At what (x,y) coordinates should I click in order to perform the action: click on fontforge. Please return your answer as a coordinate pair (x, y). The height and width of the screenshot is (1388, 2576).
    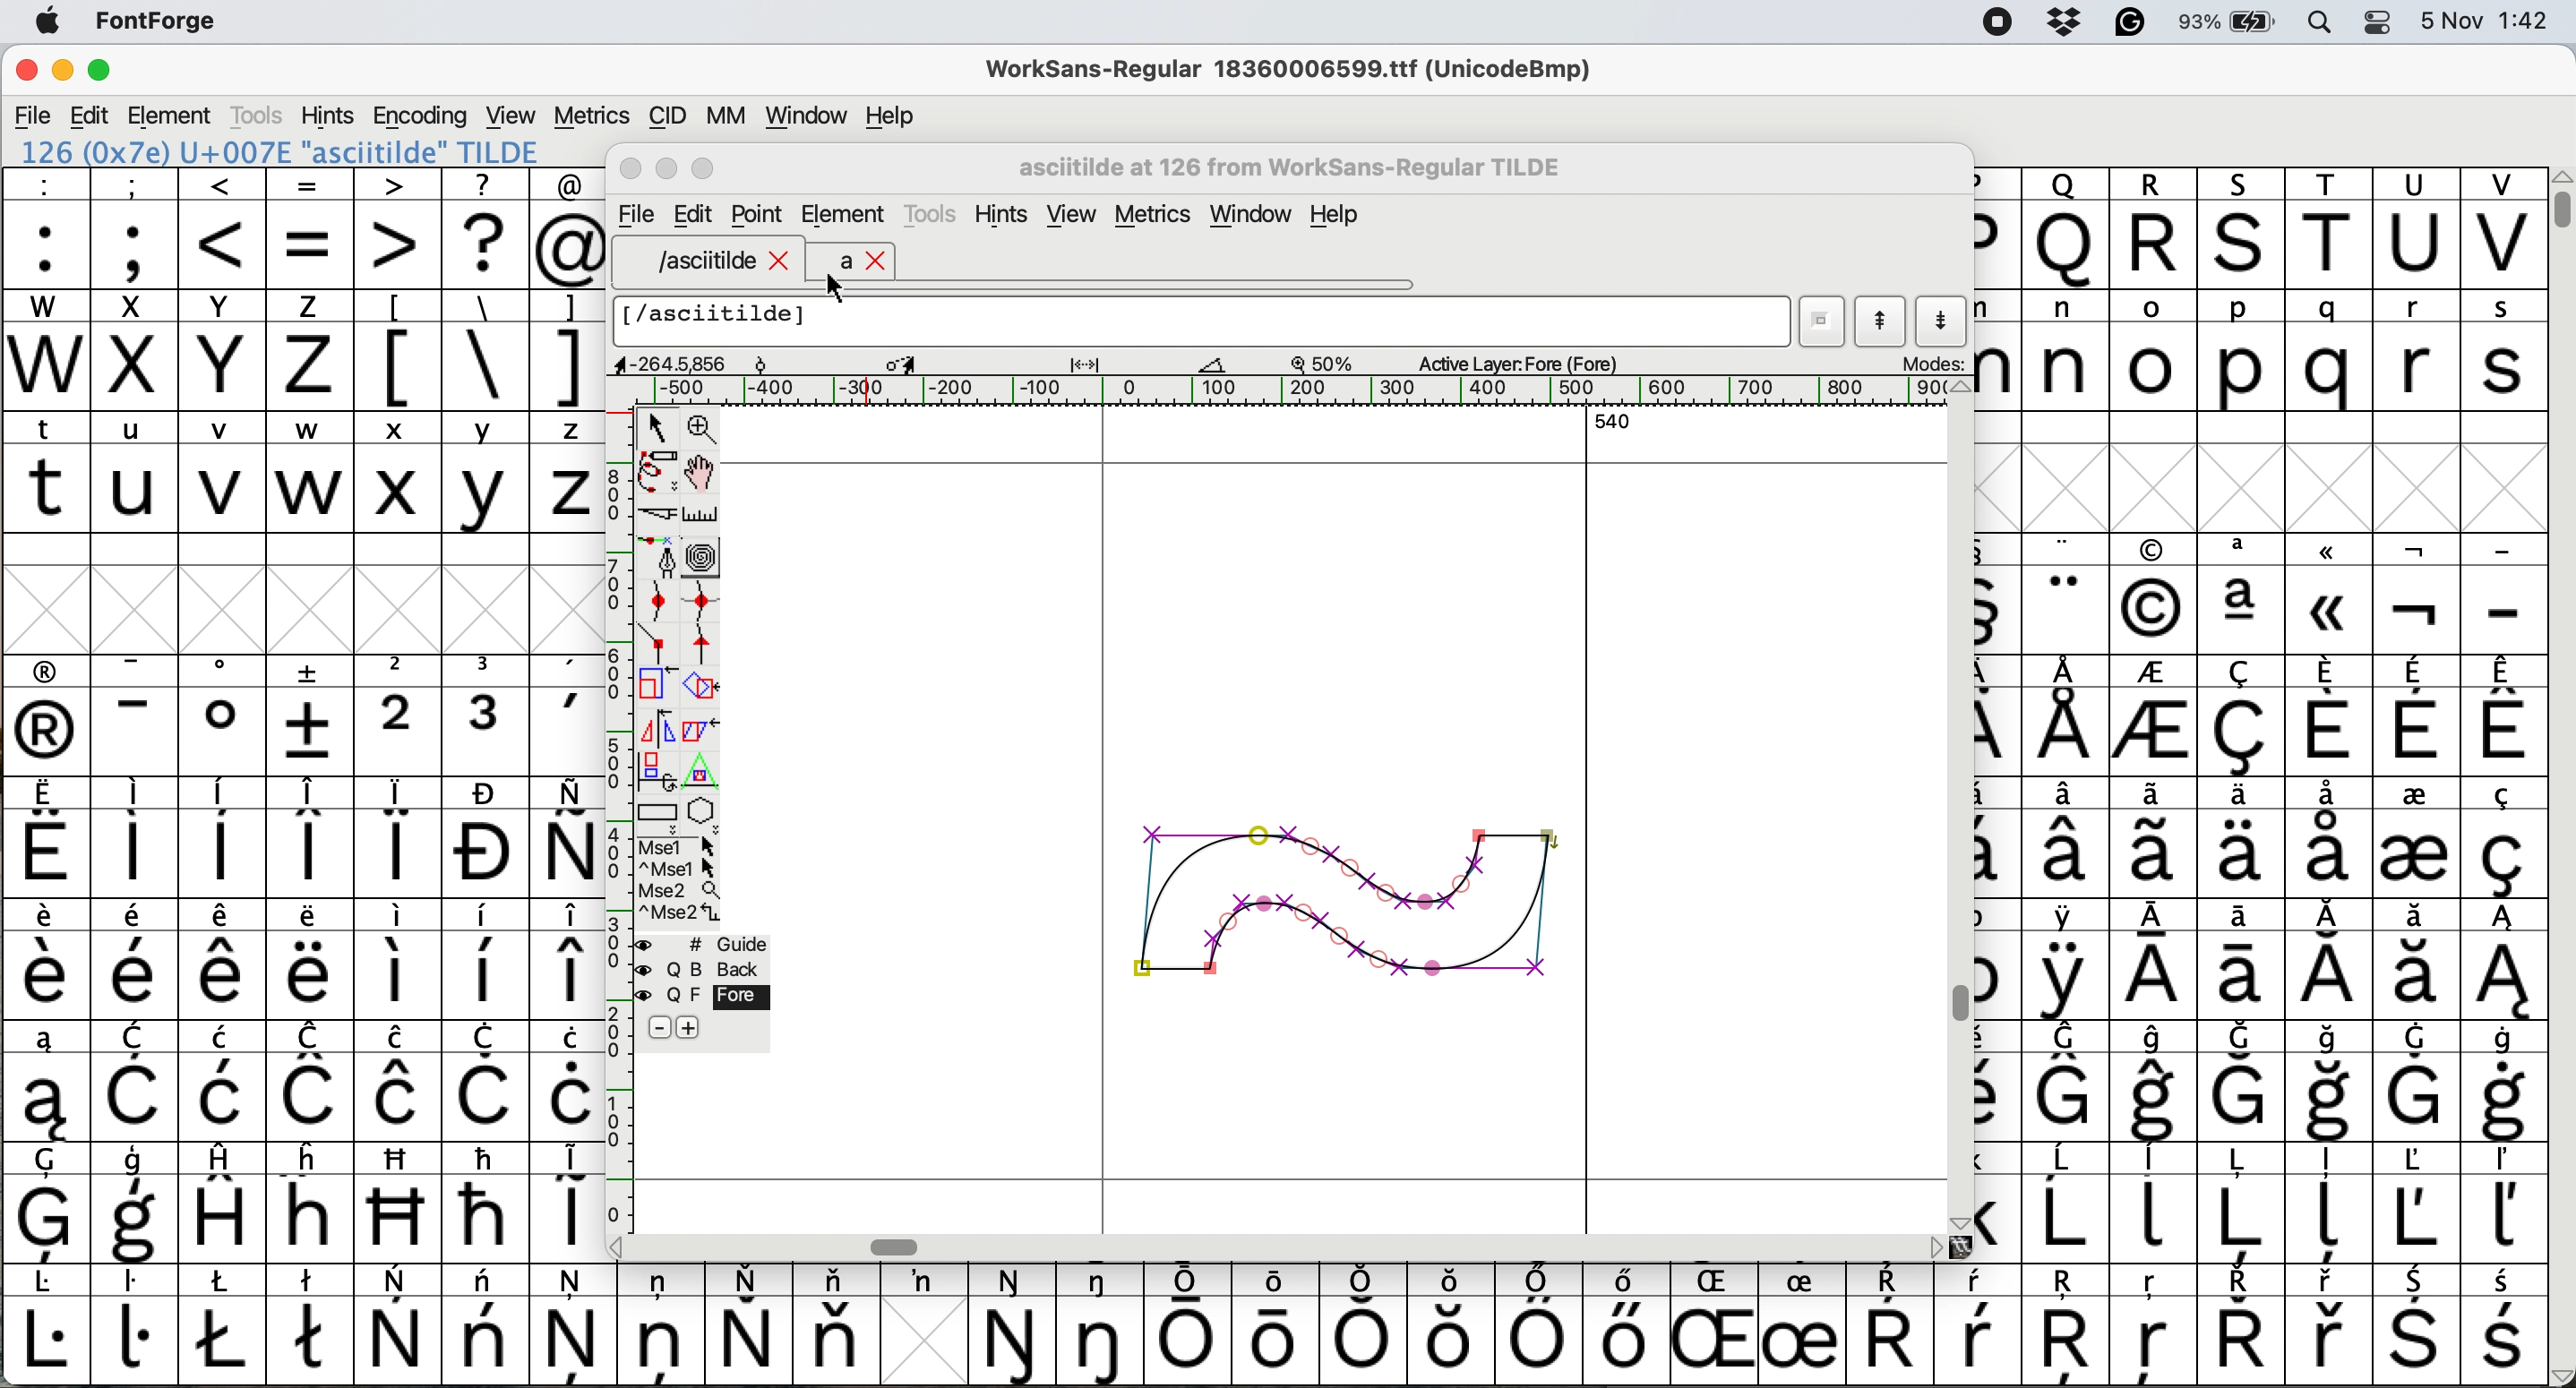
    Looking at the image, I should click on (163, 23).